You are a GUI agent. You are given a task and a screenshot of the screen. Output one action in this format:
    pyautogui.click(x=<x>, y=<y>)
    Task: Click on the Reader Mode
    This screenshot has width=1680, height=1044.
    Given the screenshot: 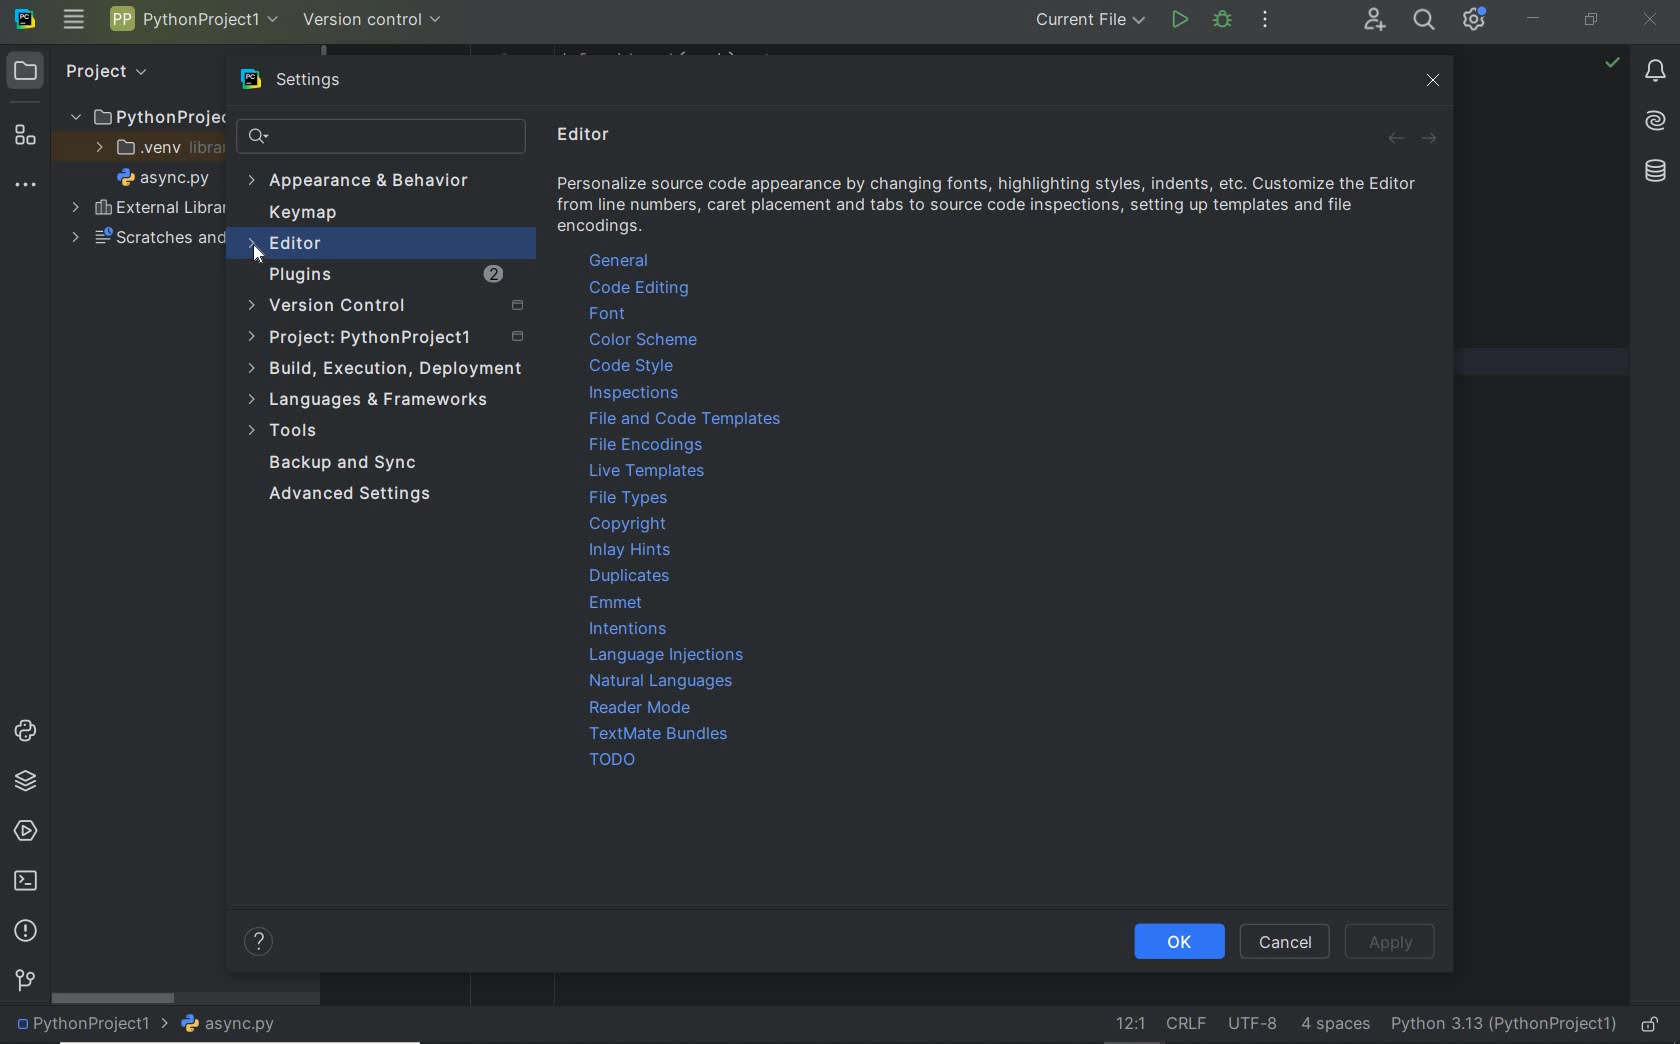 What is the action you would take?
    pyautogui.click(x=637, y=709)
    